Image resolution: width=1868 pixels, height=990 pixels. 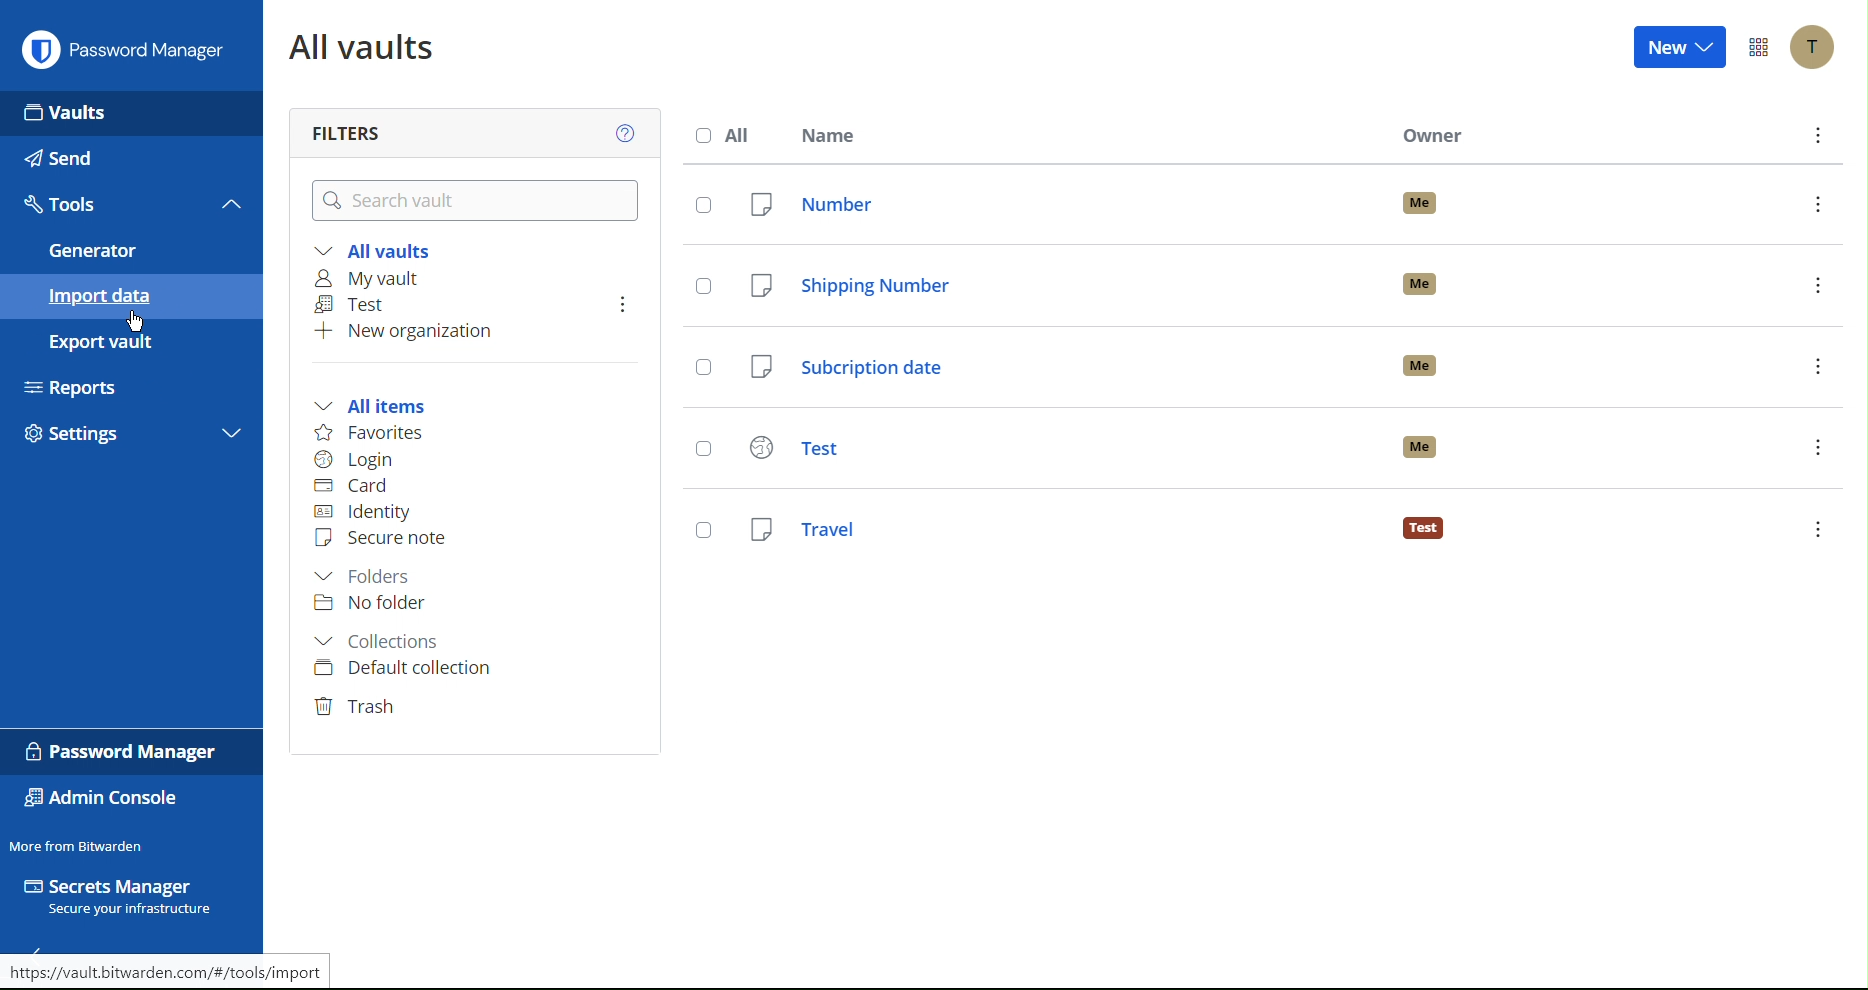 I want to click on Admin Console, so click(x=103, y=800).